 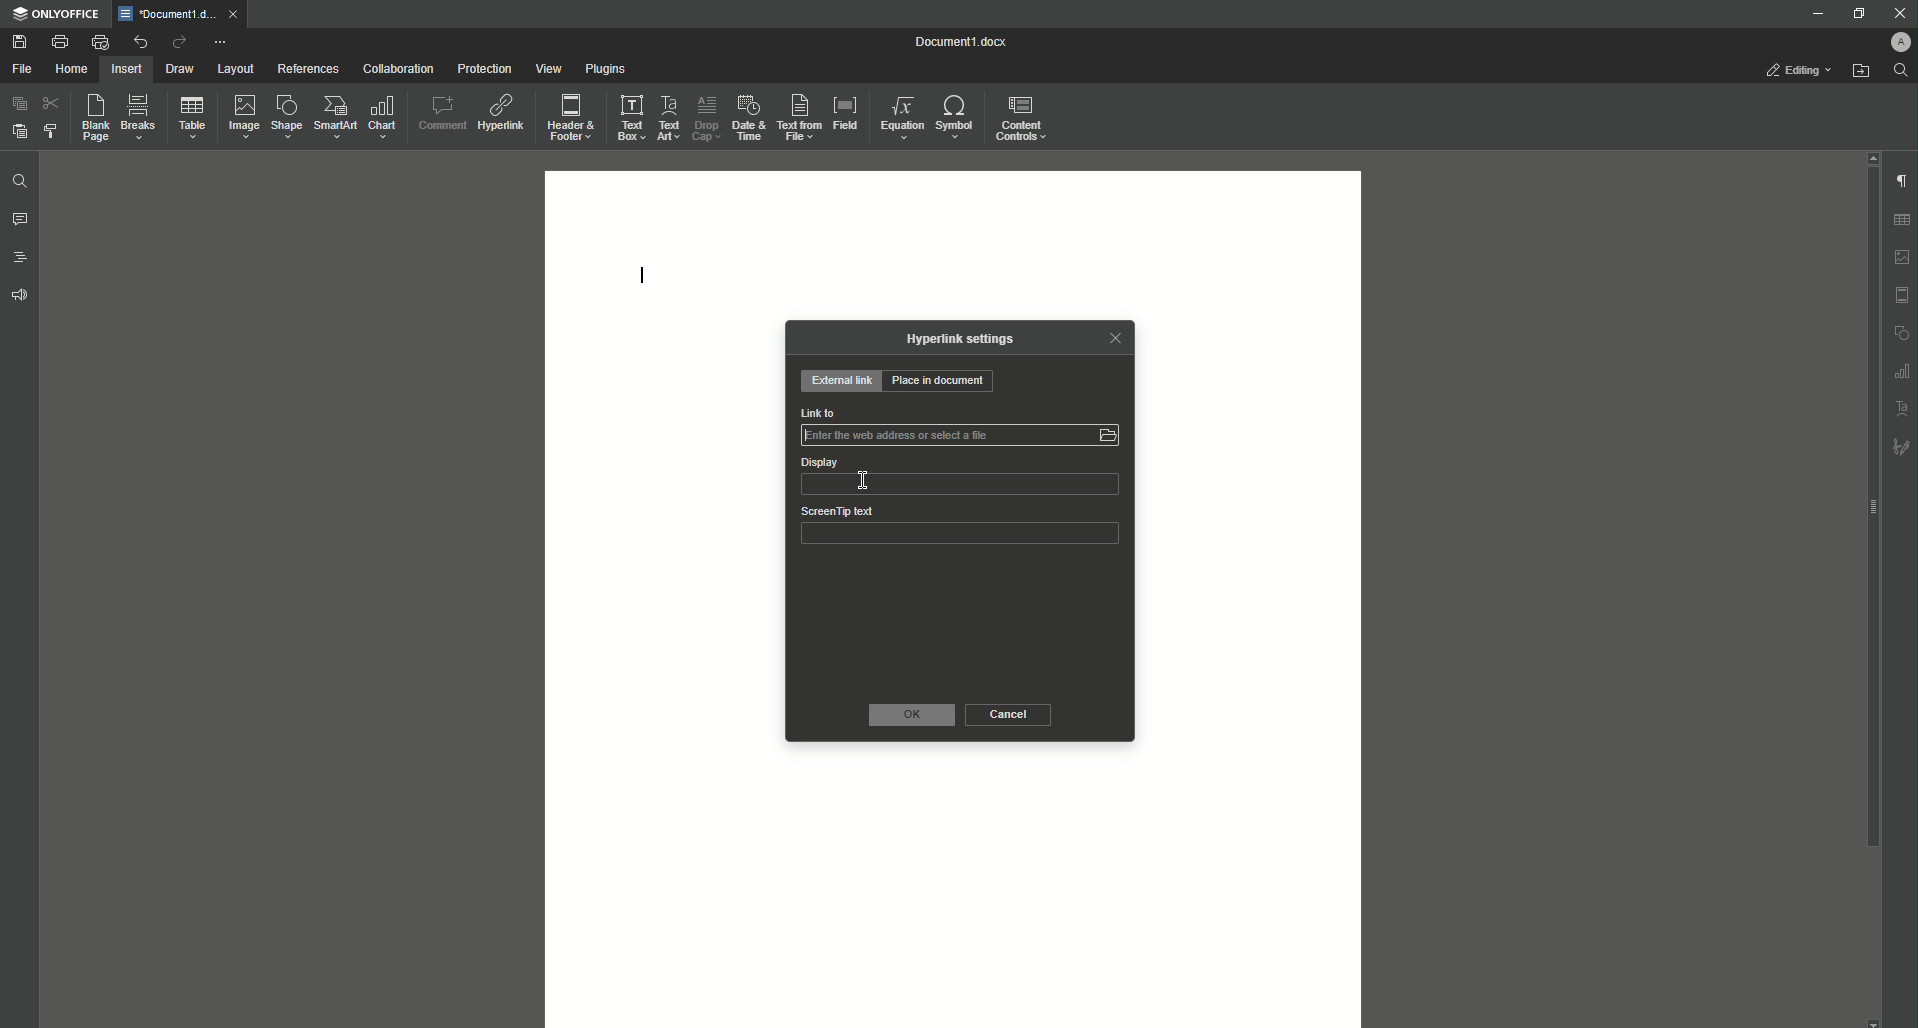 What do you see at coordinates (222, 43) in the screenshot?
I see `More Options` at bounding box center [222, 43].